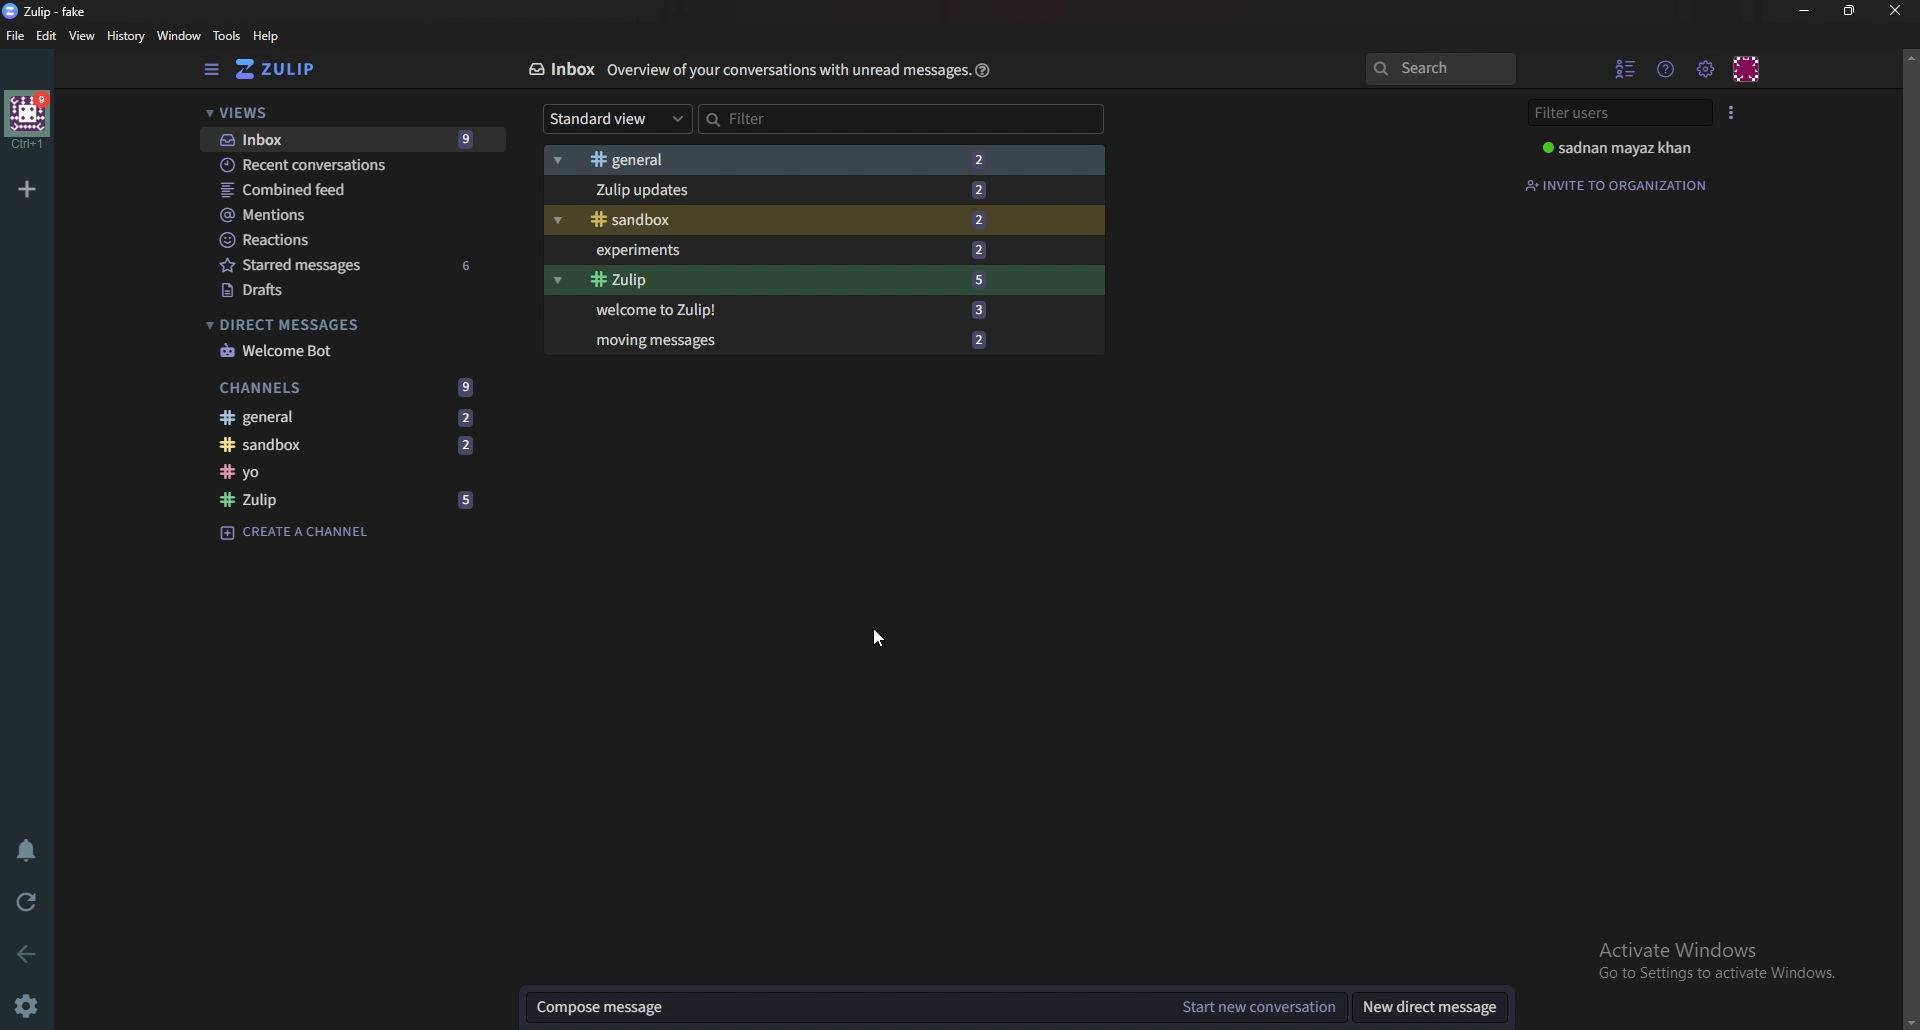 Image resolution: width=1920 pixels, height=1030 pixels. What do you see at coordinates (46, 12) in the screenshot?
I see `Zulip` at bounding box center [46, 12].